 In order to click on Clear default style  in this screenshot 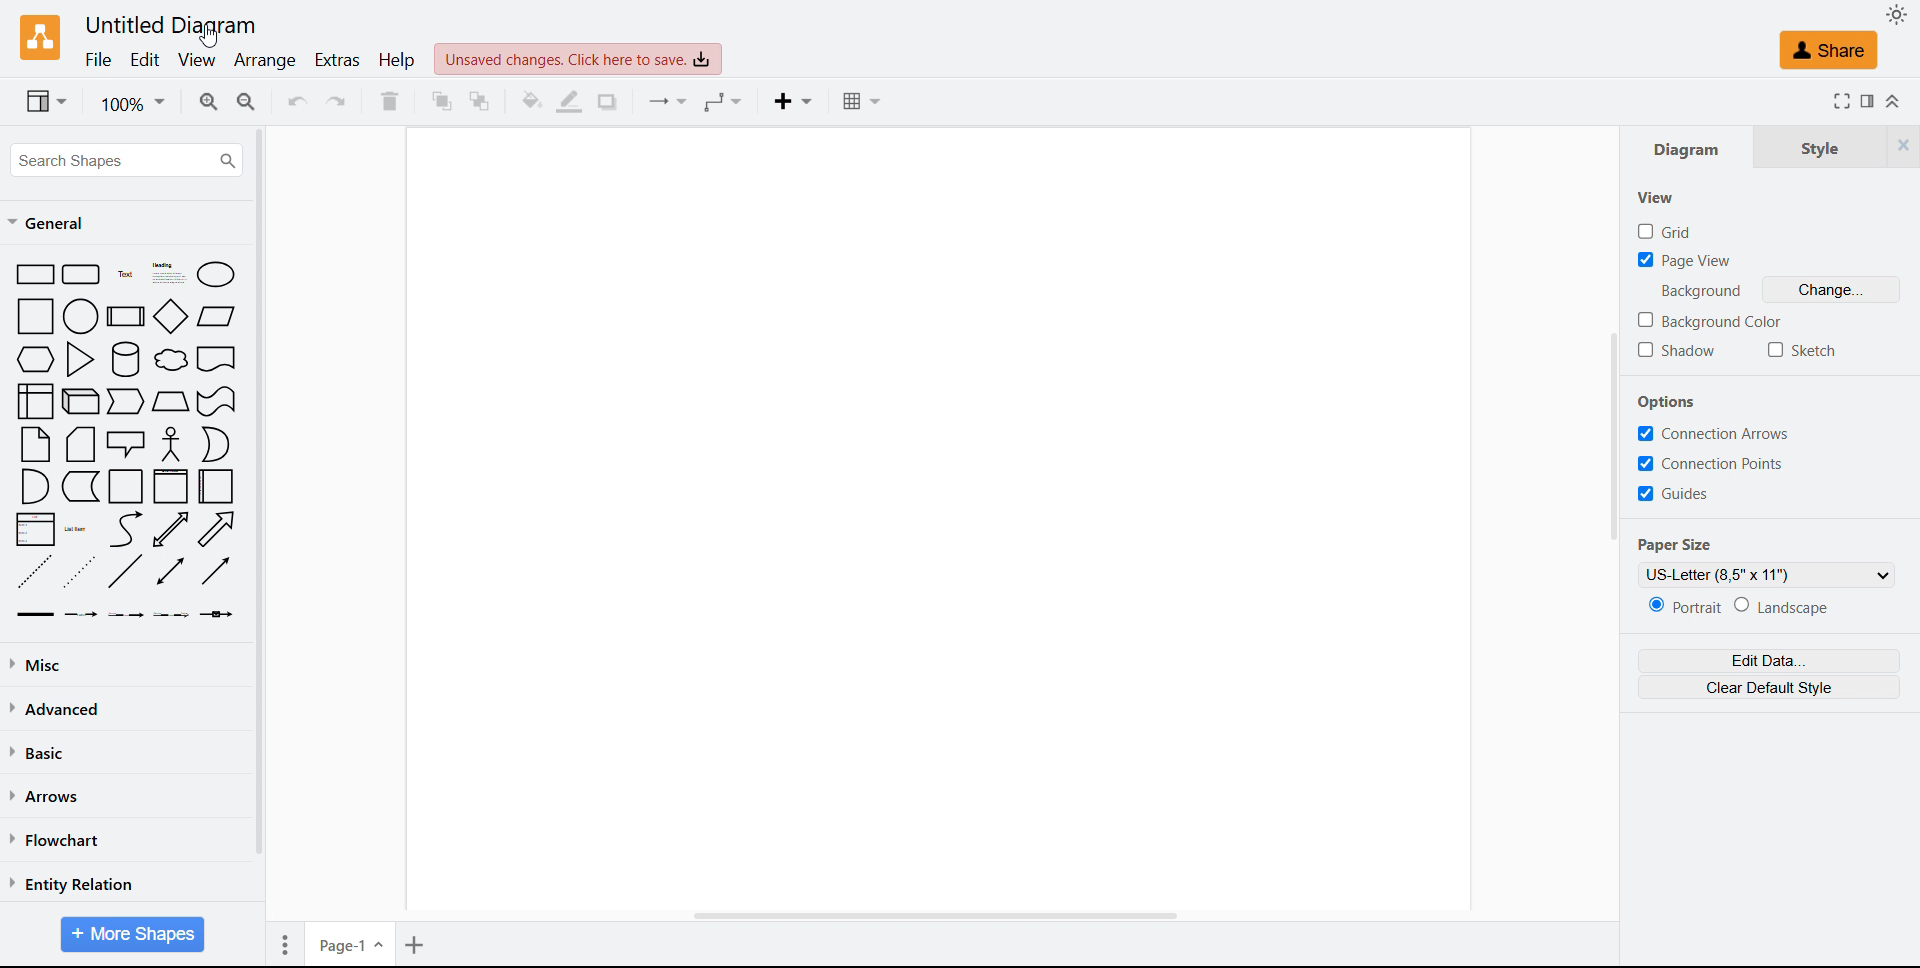, I will do `click(1768, 687)`.